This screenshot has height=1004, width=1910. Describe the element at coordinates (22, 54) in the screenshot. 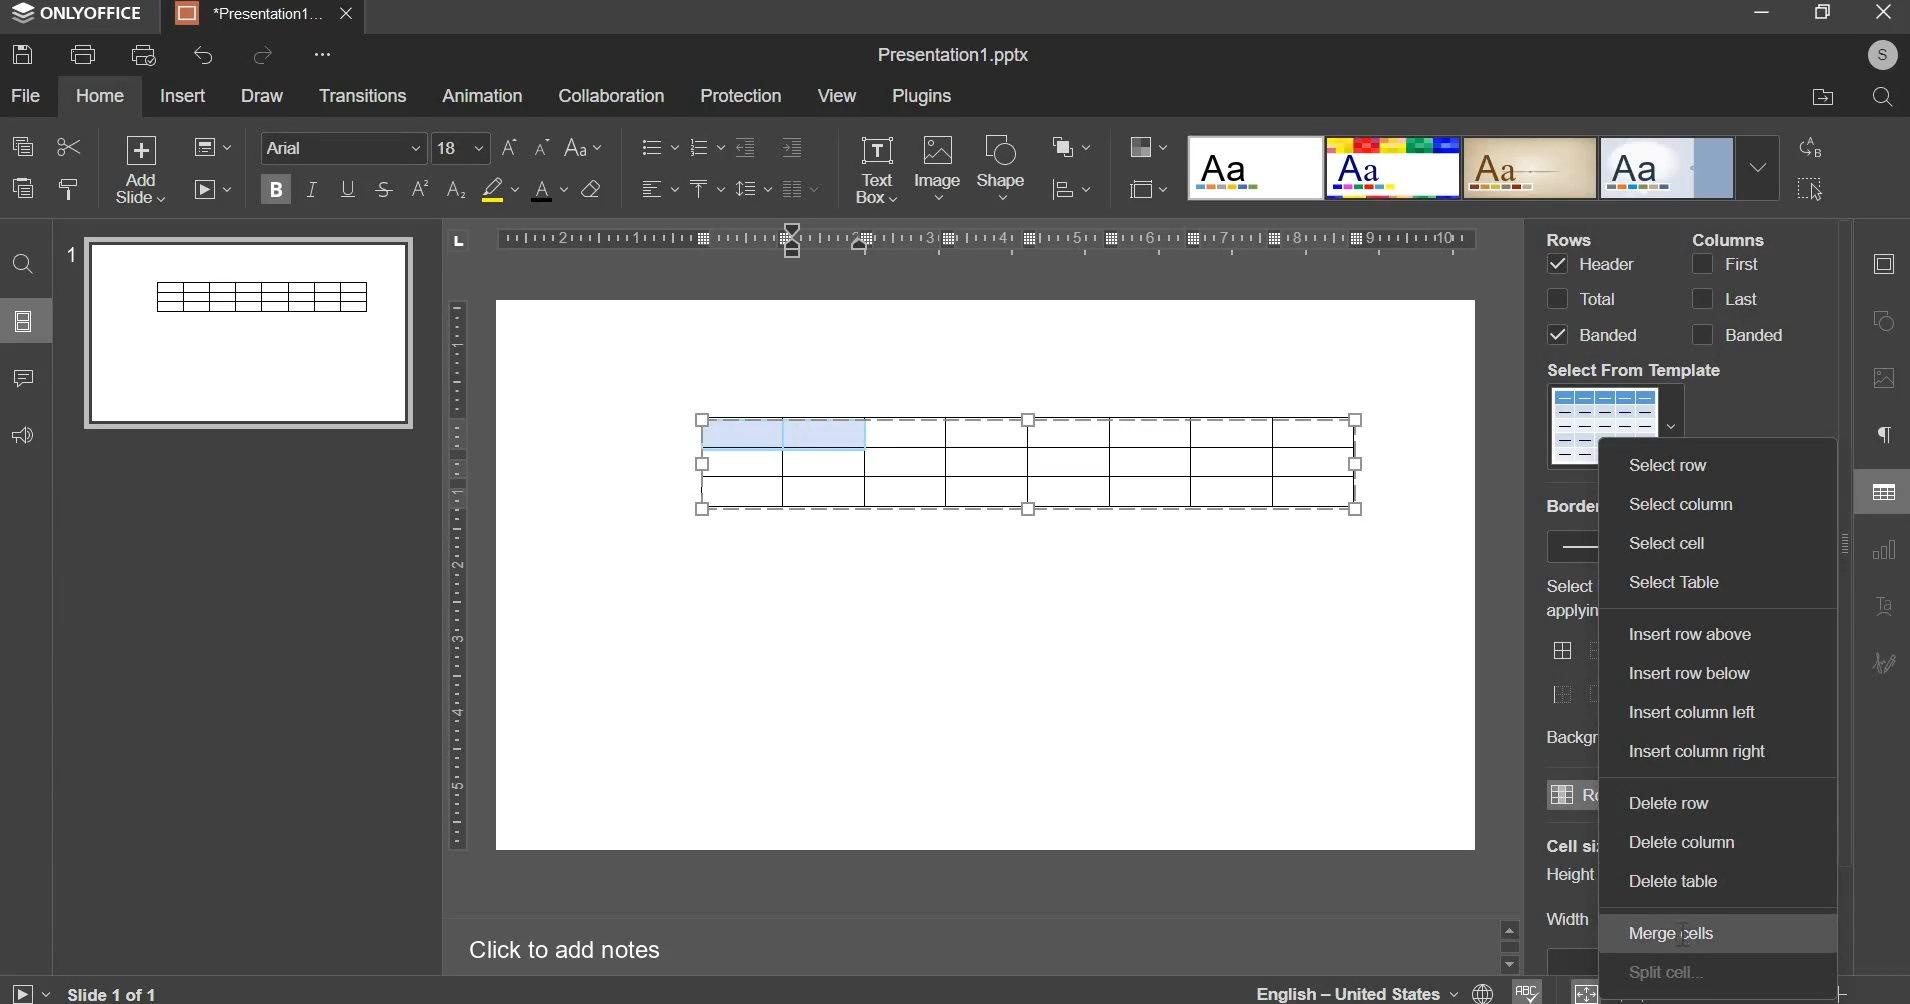

I see `save` at that location.